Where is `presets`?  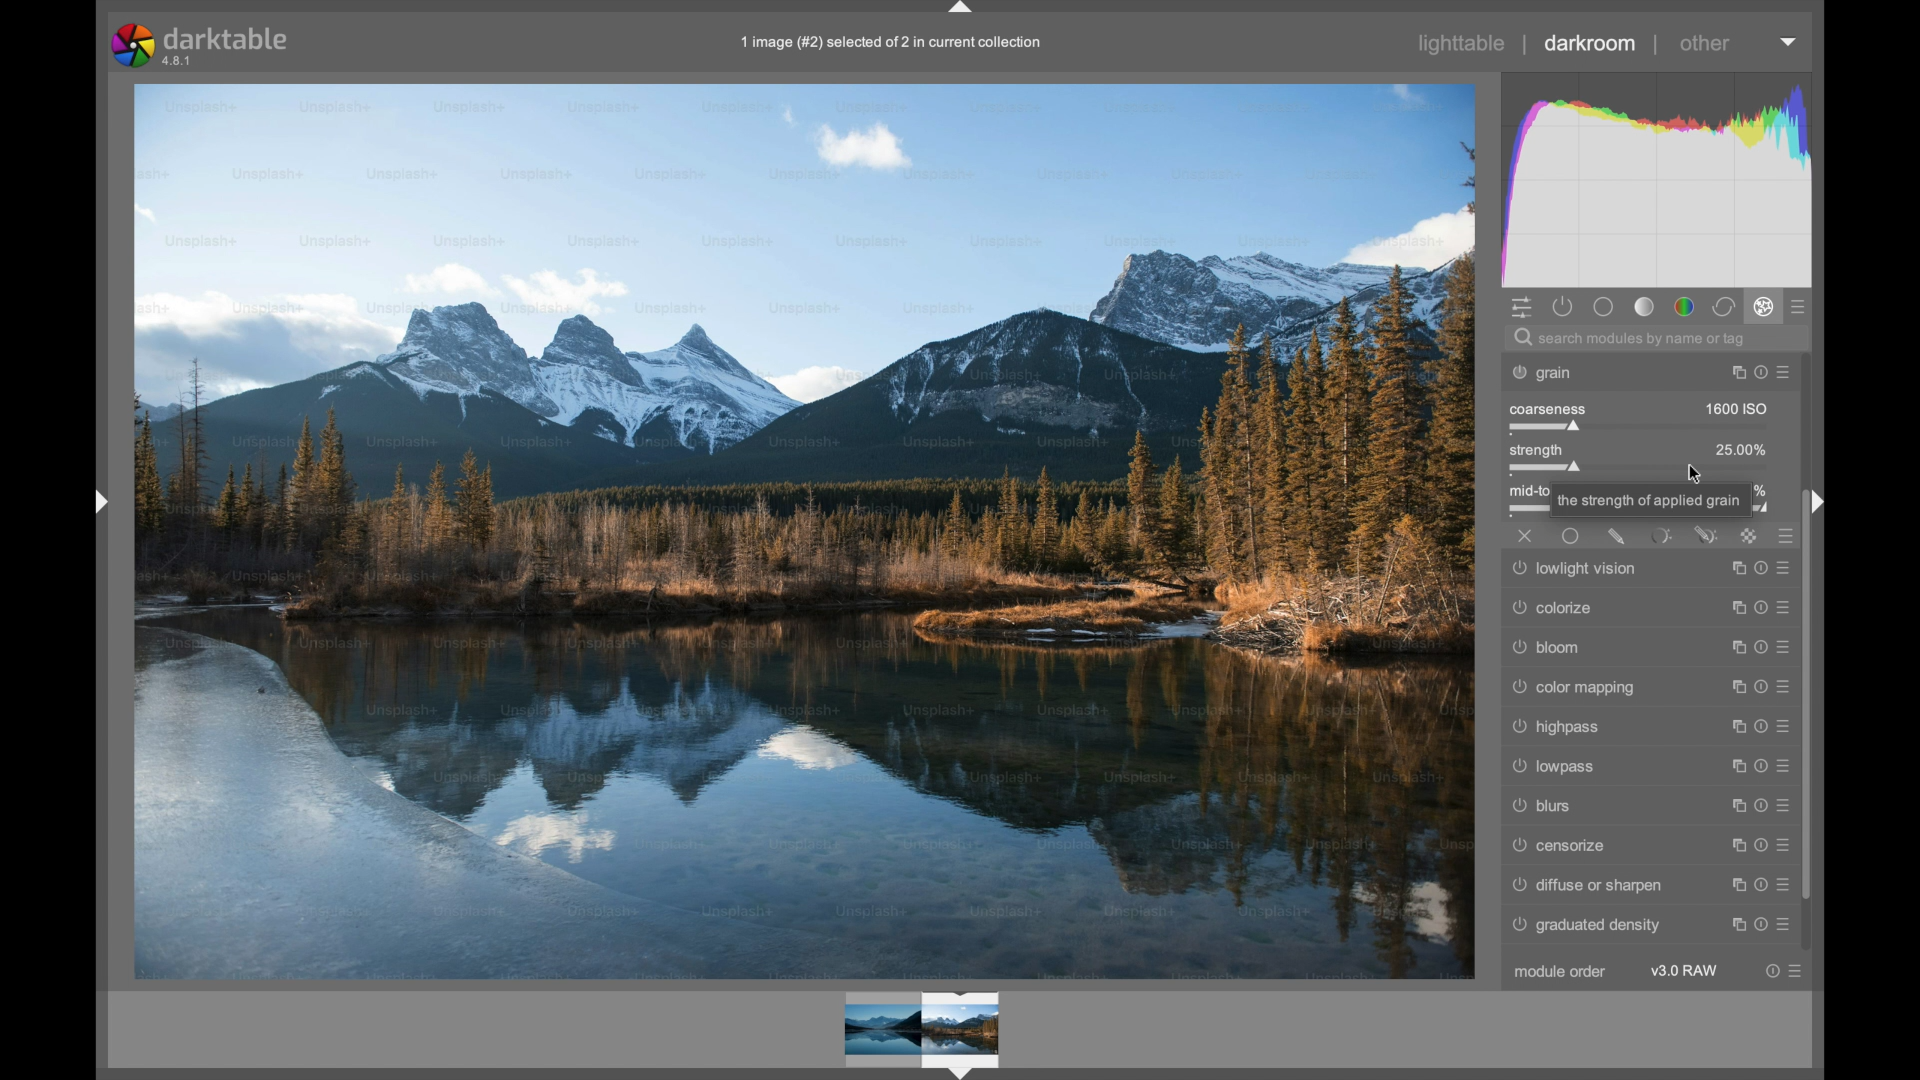
presets is located at coordinates (1787, 608).